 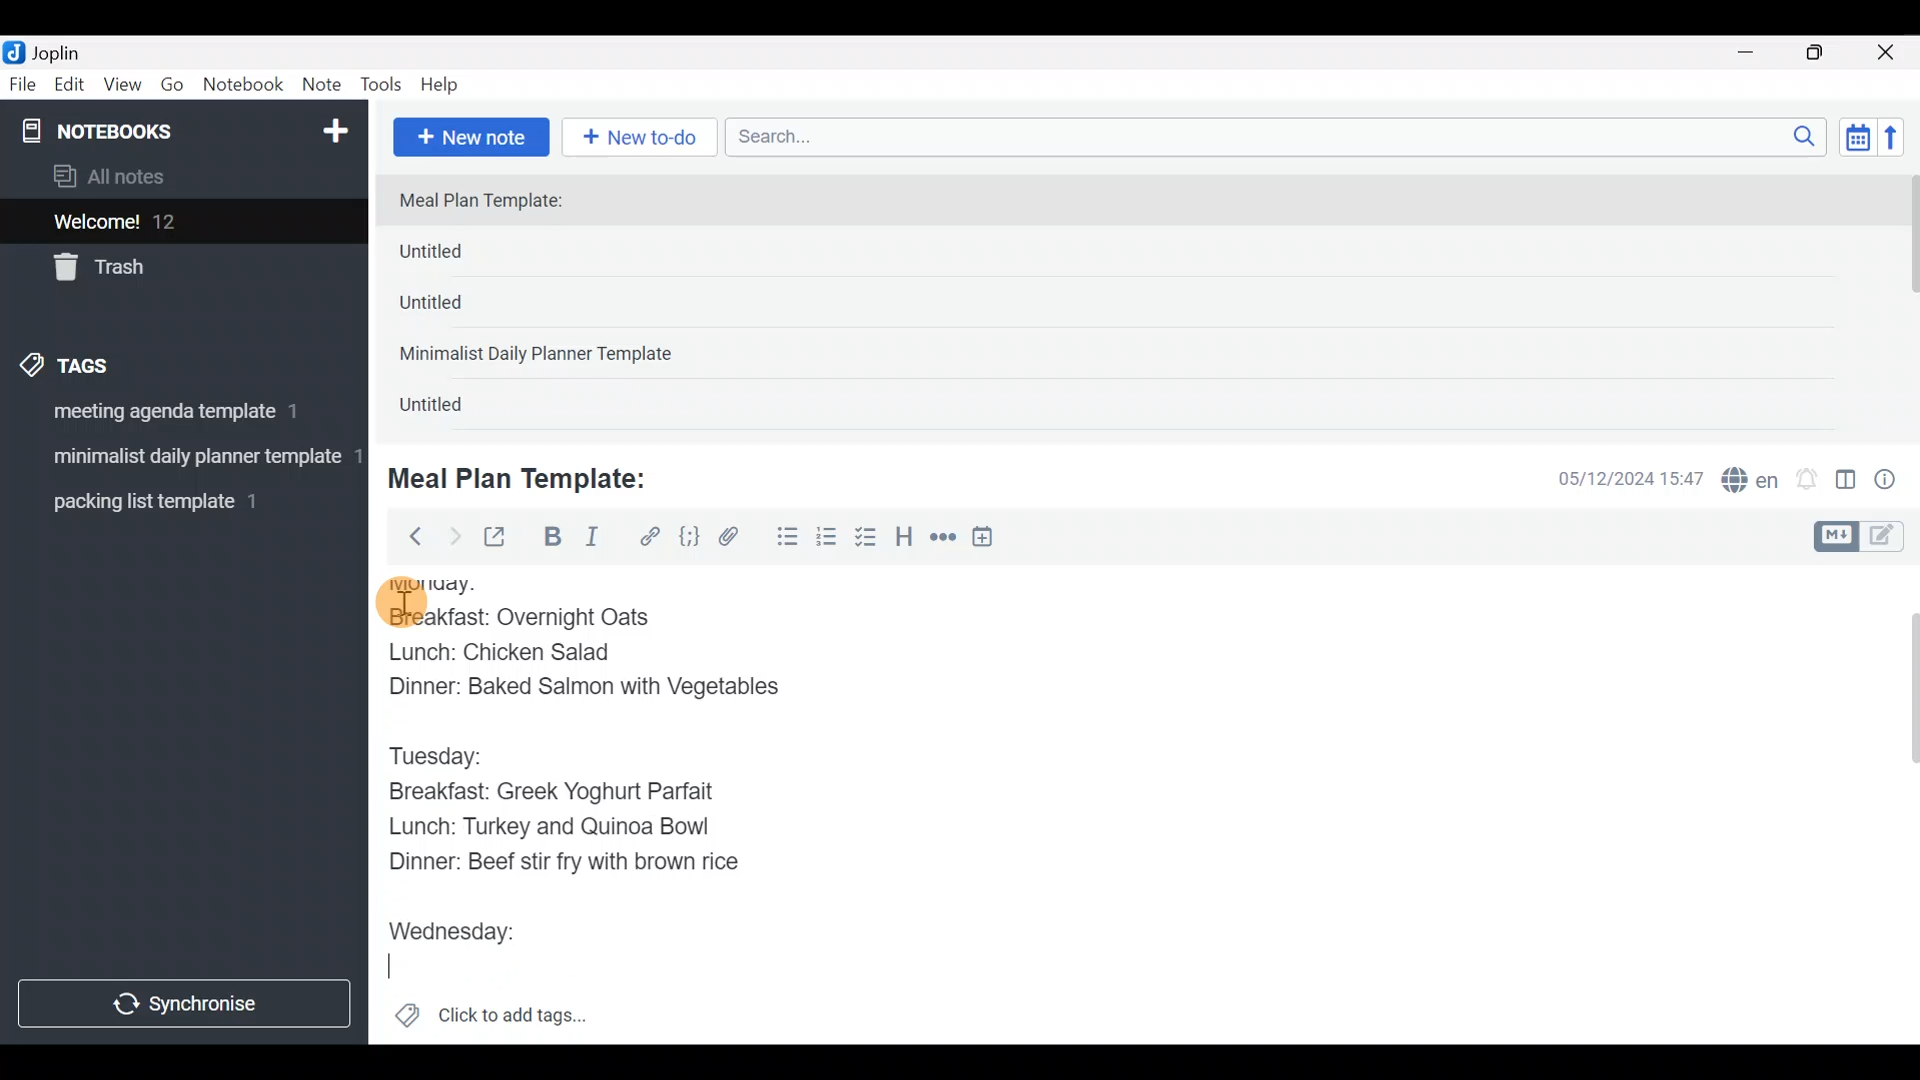 What do you see at coordinates (400, 601) in the screenshot?
I see `cursor` at bounding box center [400, 601].